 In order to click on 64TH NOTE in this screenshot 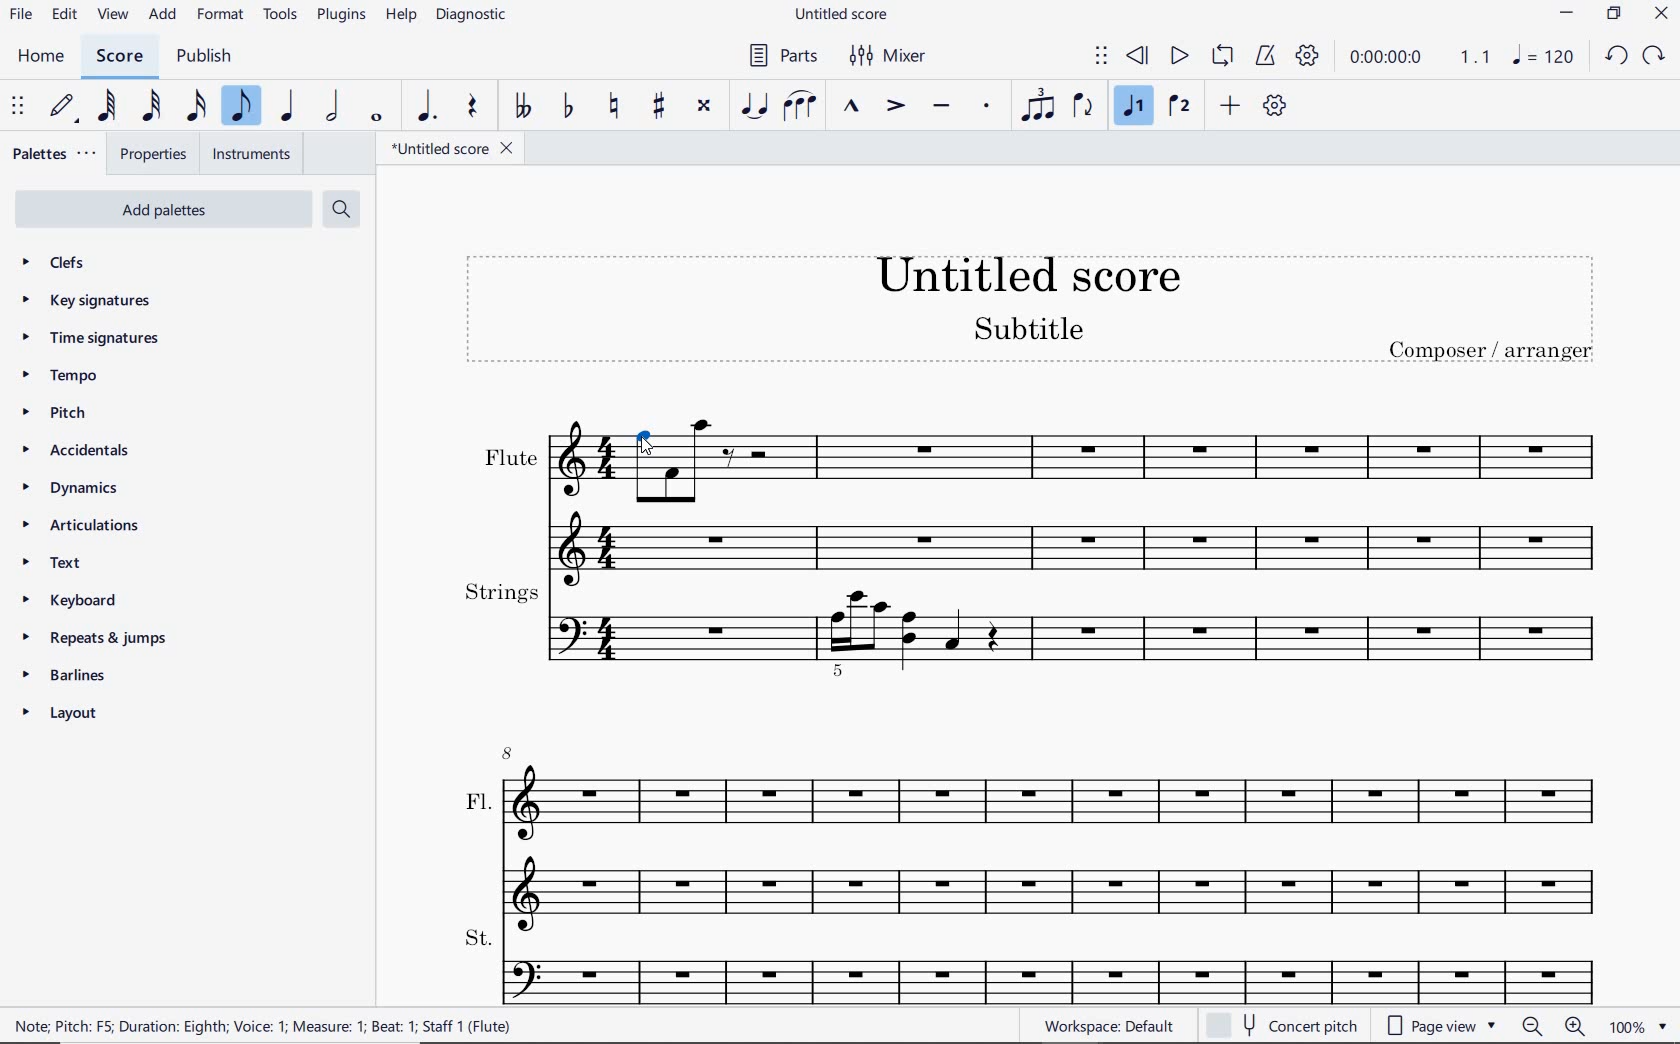, I will do `click(107, 106)`.